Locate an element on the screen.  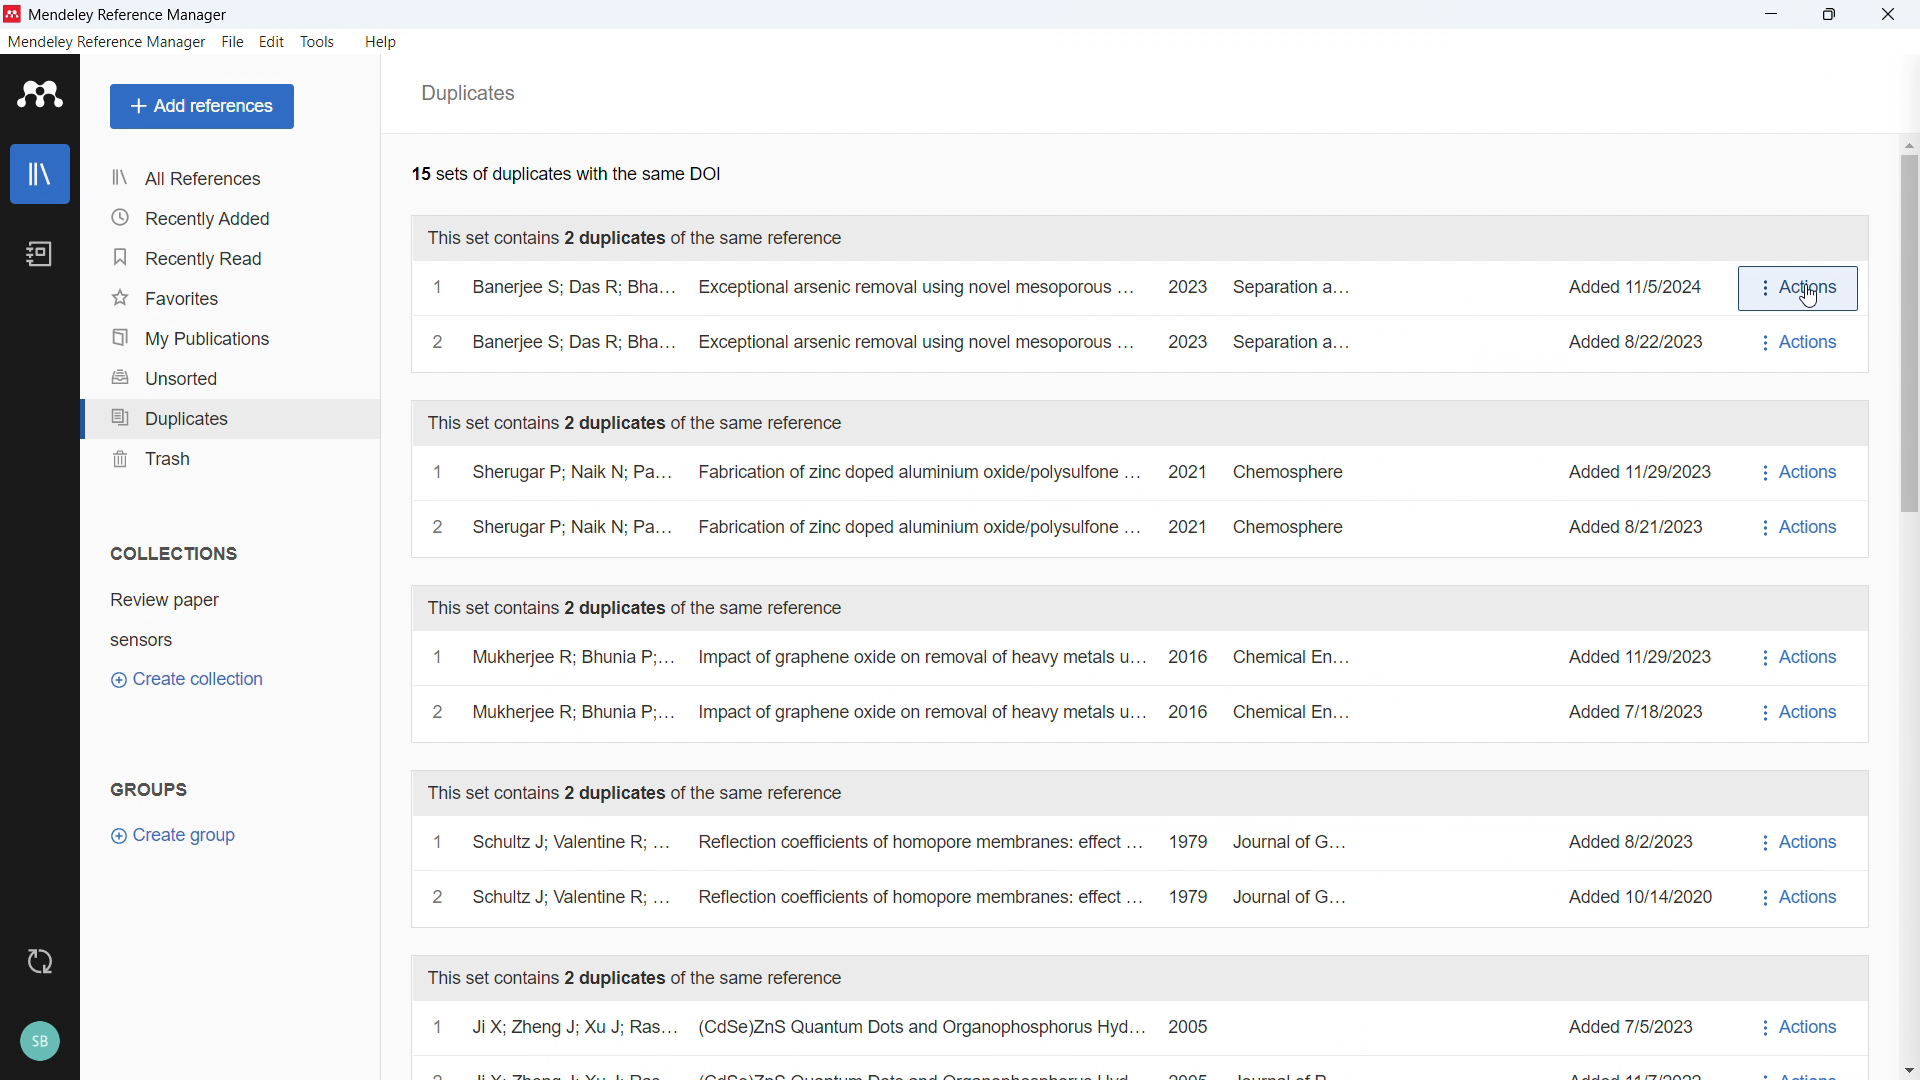
Collection 2  is located at coordinates (221, 639).